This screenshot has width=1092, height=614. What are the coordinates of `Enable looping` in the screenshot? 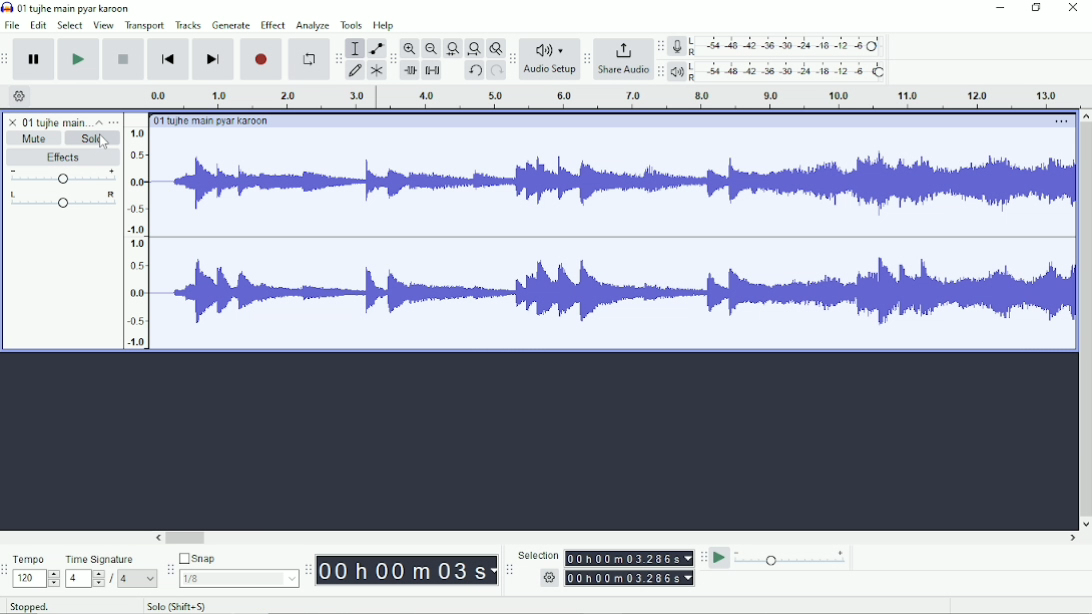 It's located at (310, 59).